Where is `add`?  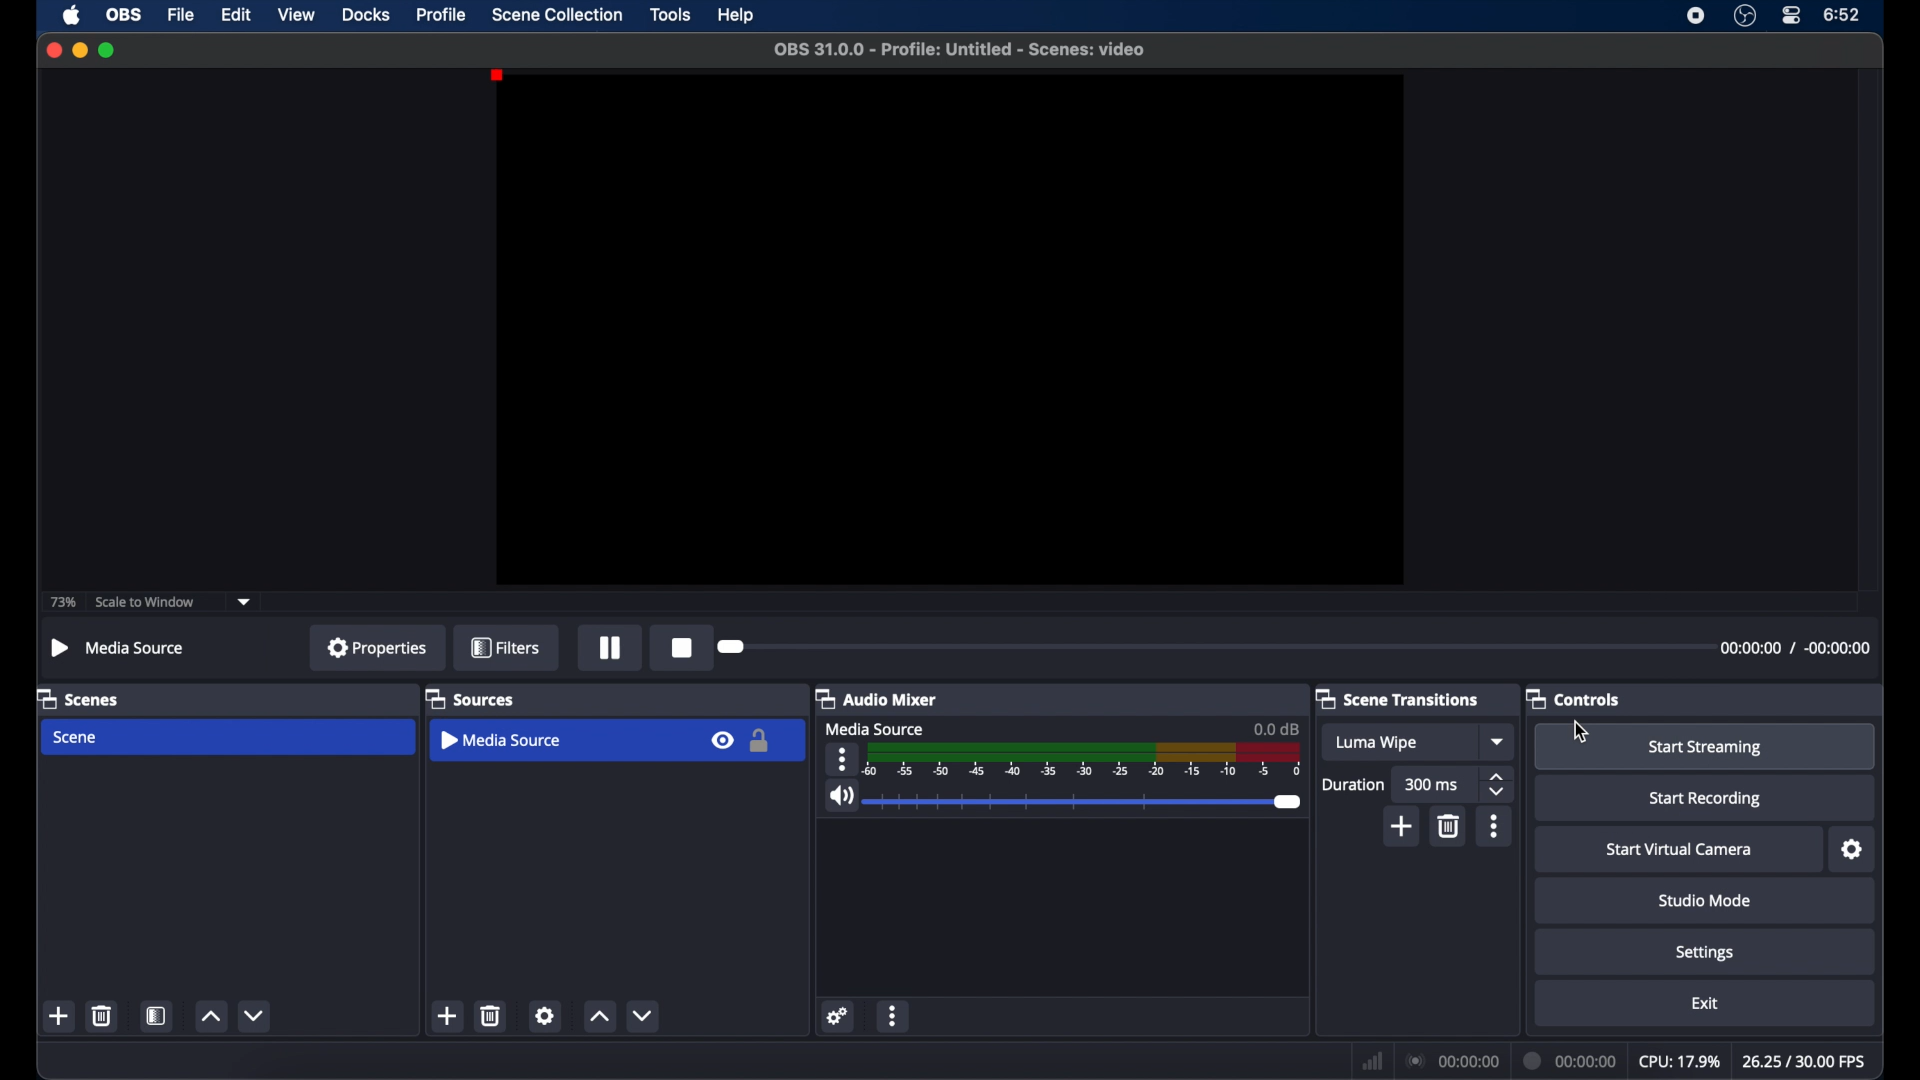 add is located at coordinates (1403, 827).